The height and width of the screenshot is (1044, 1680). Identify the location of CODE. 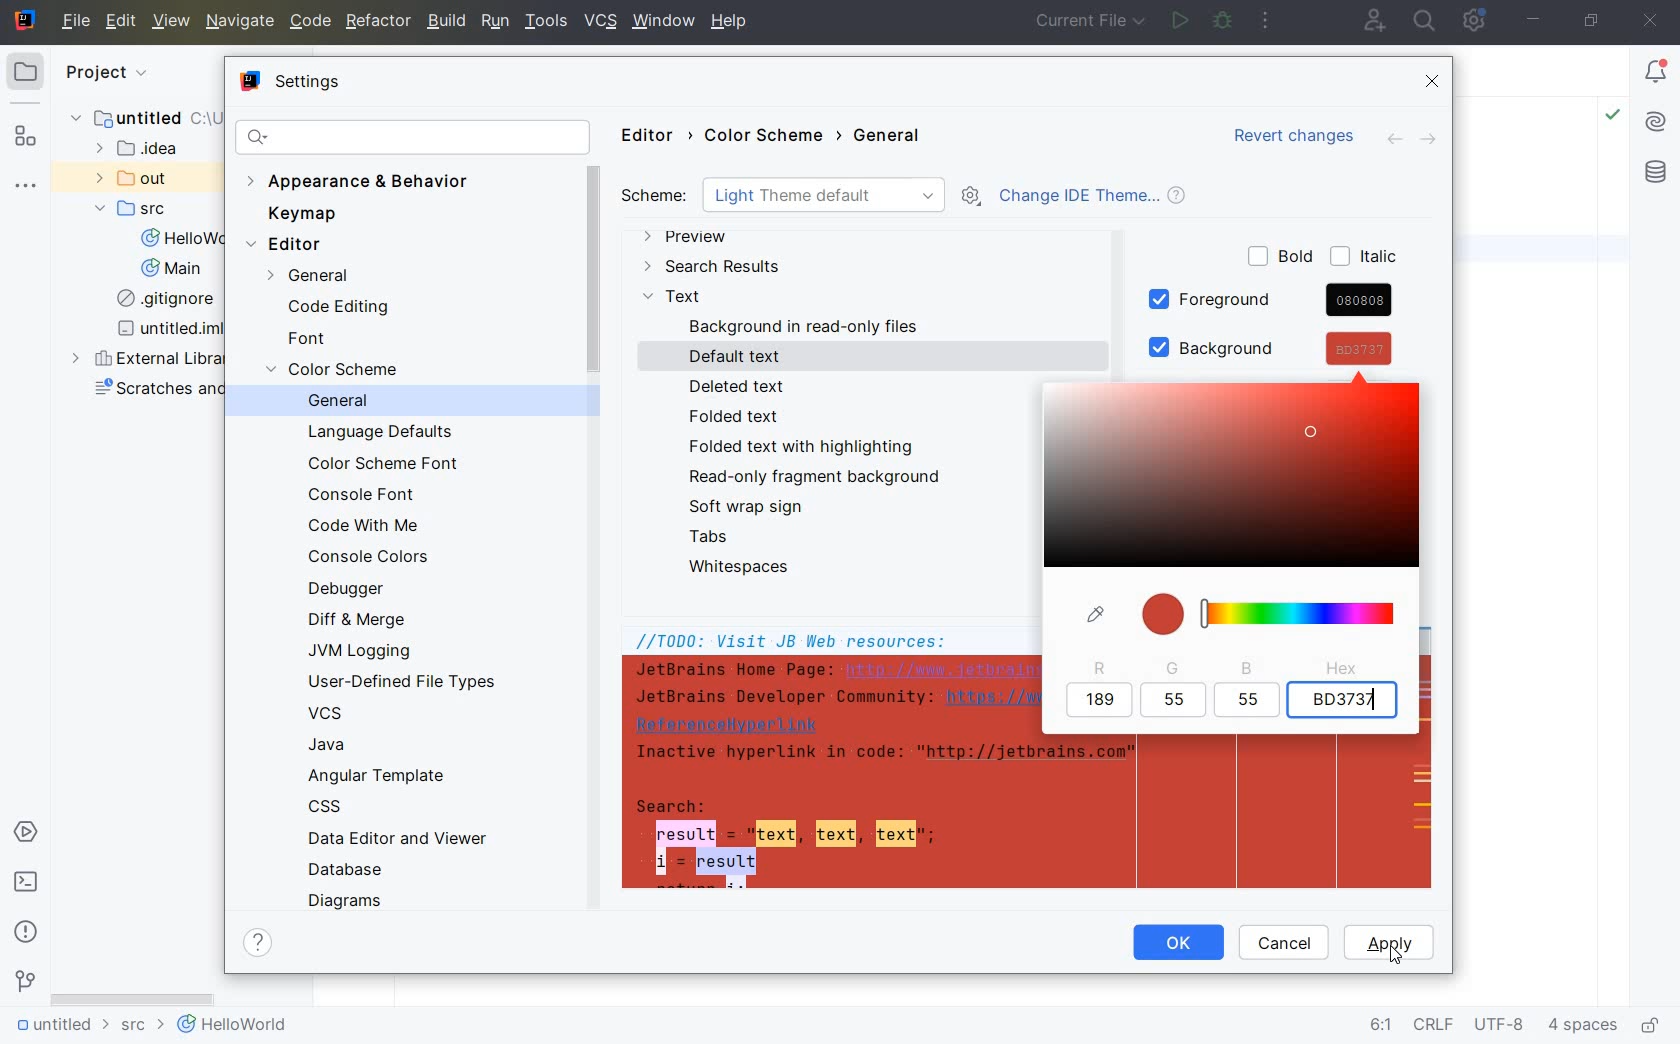
(310, 23).